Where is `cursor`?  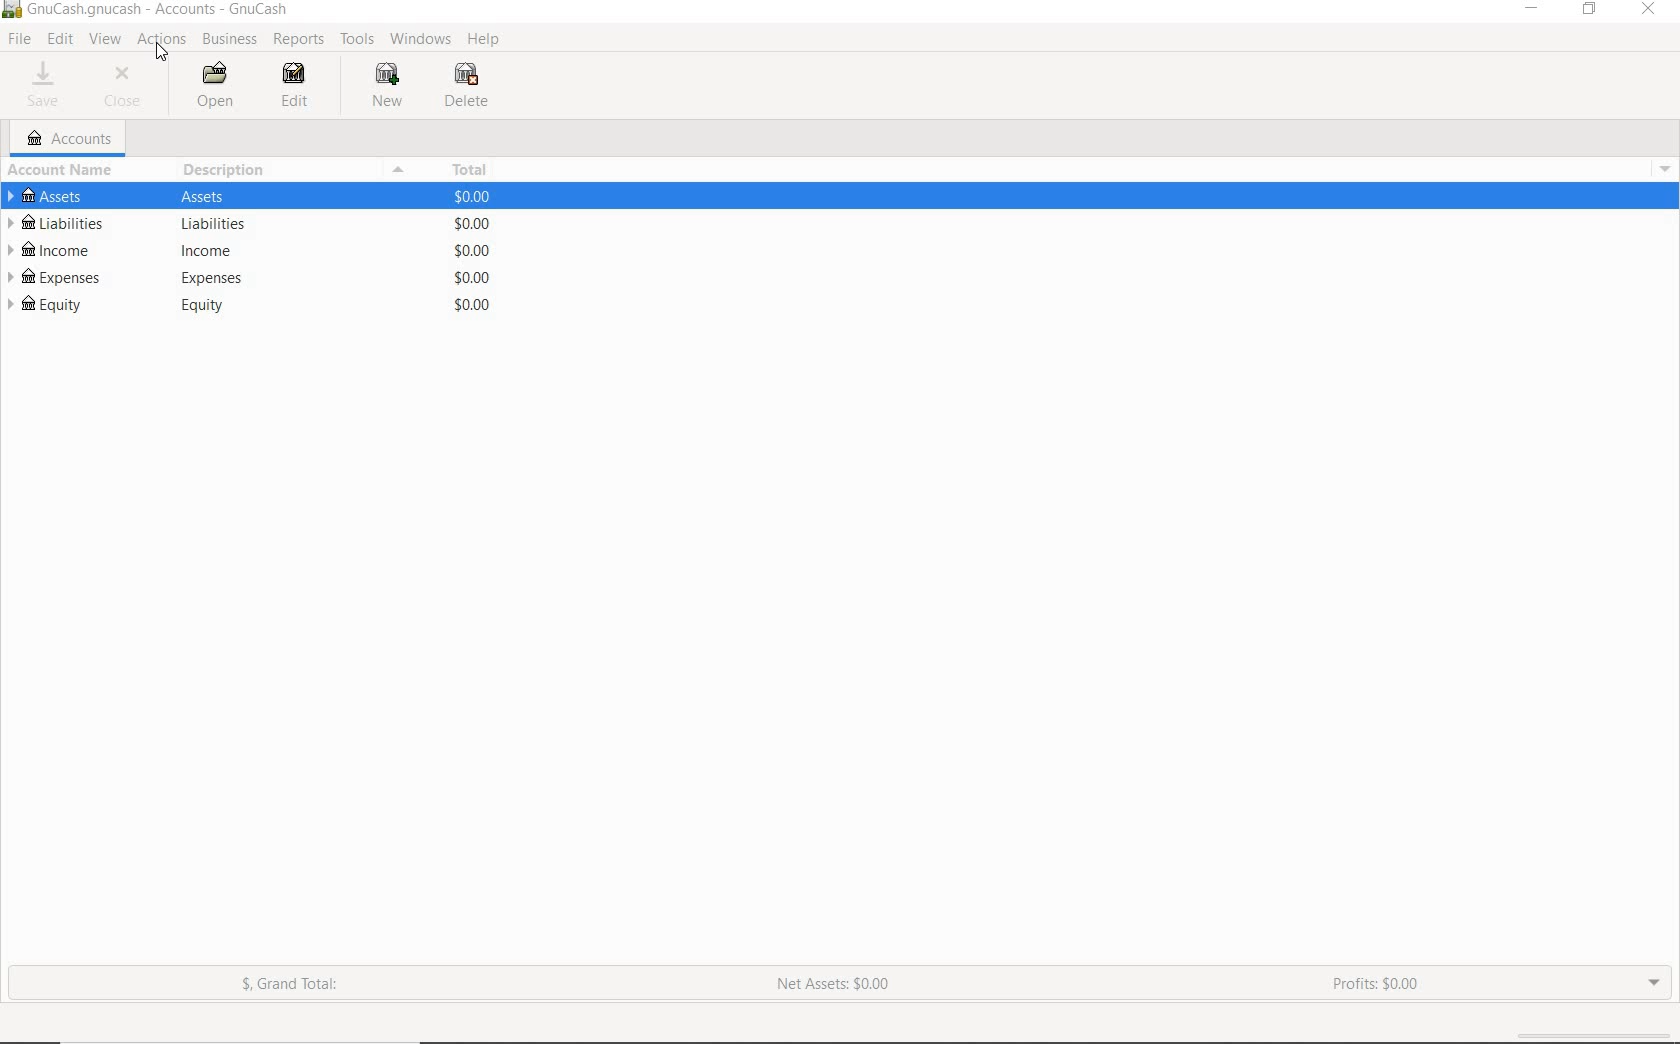 cursor is located at coordinates (165, 54).